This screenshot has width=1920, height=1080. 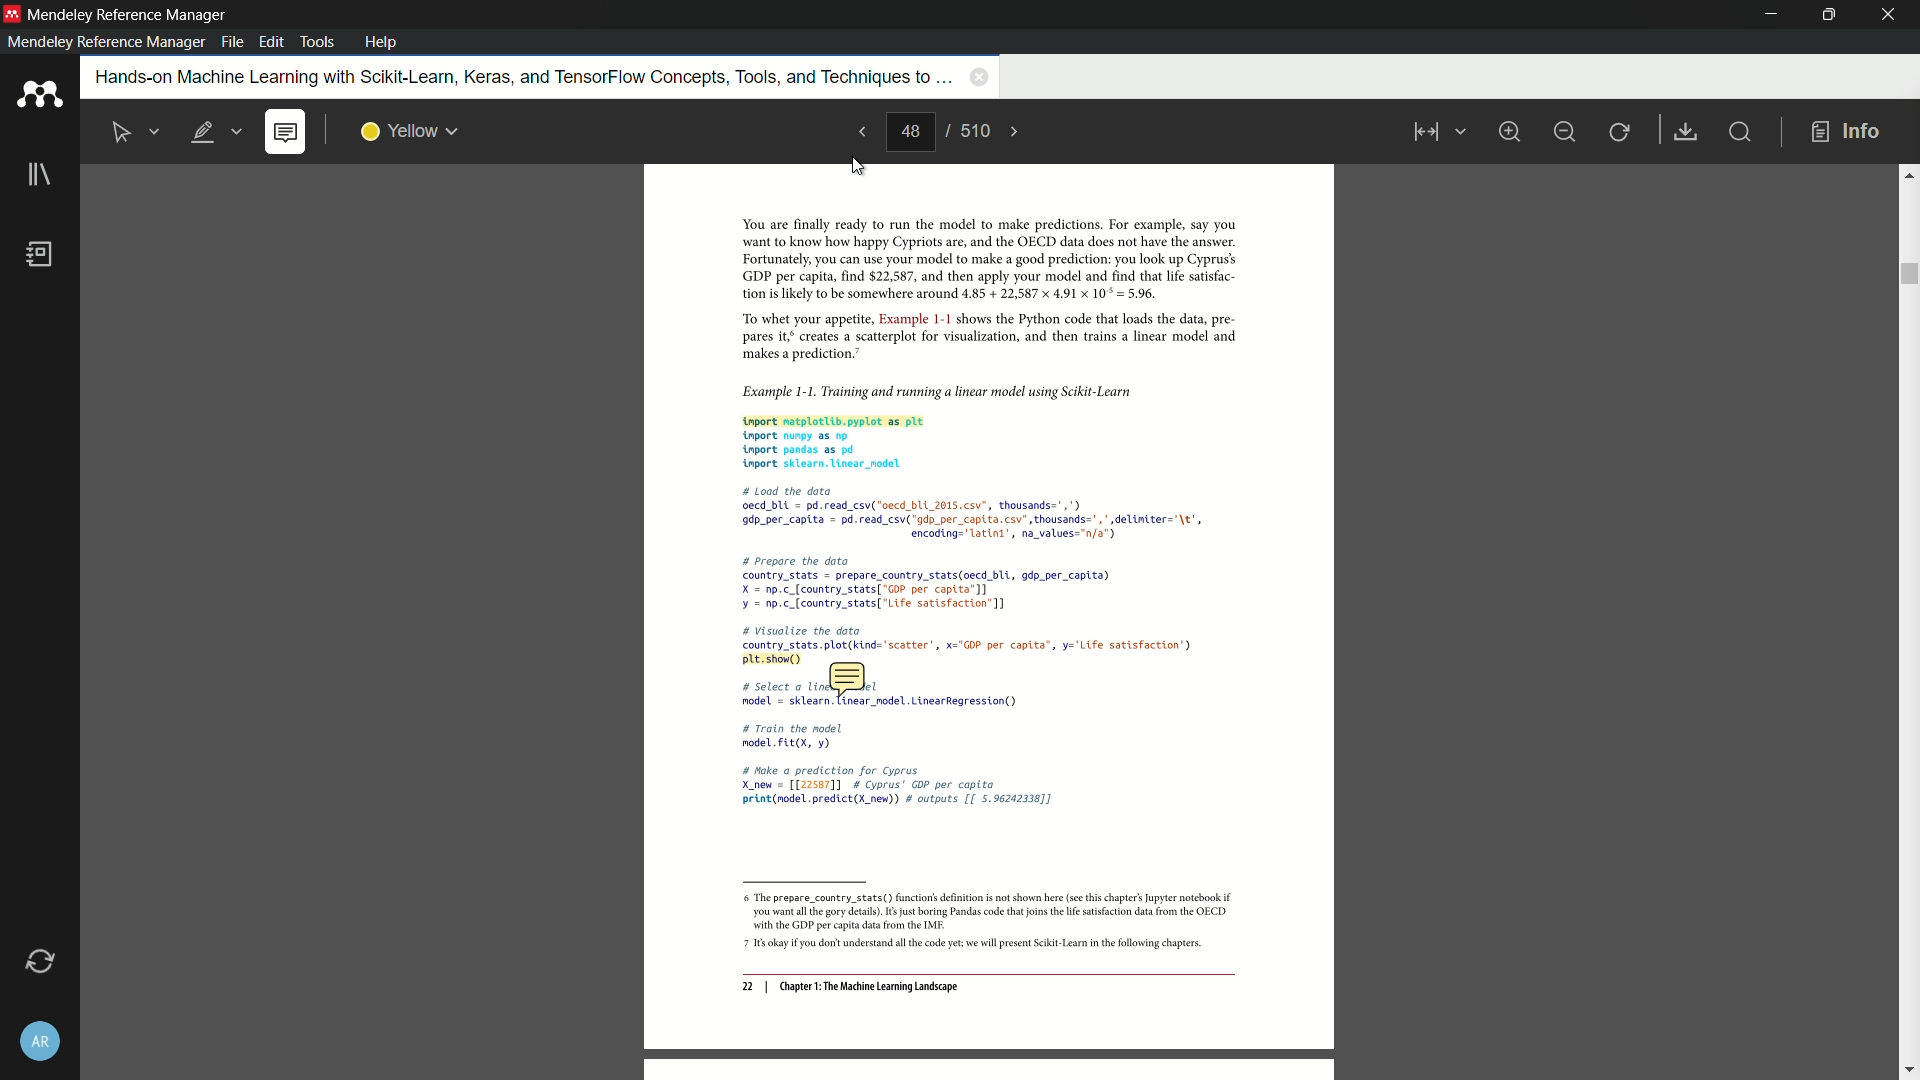 I want to click on app icon, so click(x=39, y=95).